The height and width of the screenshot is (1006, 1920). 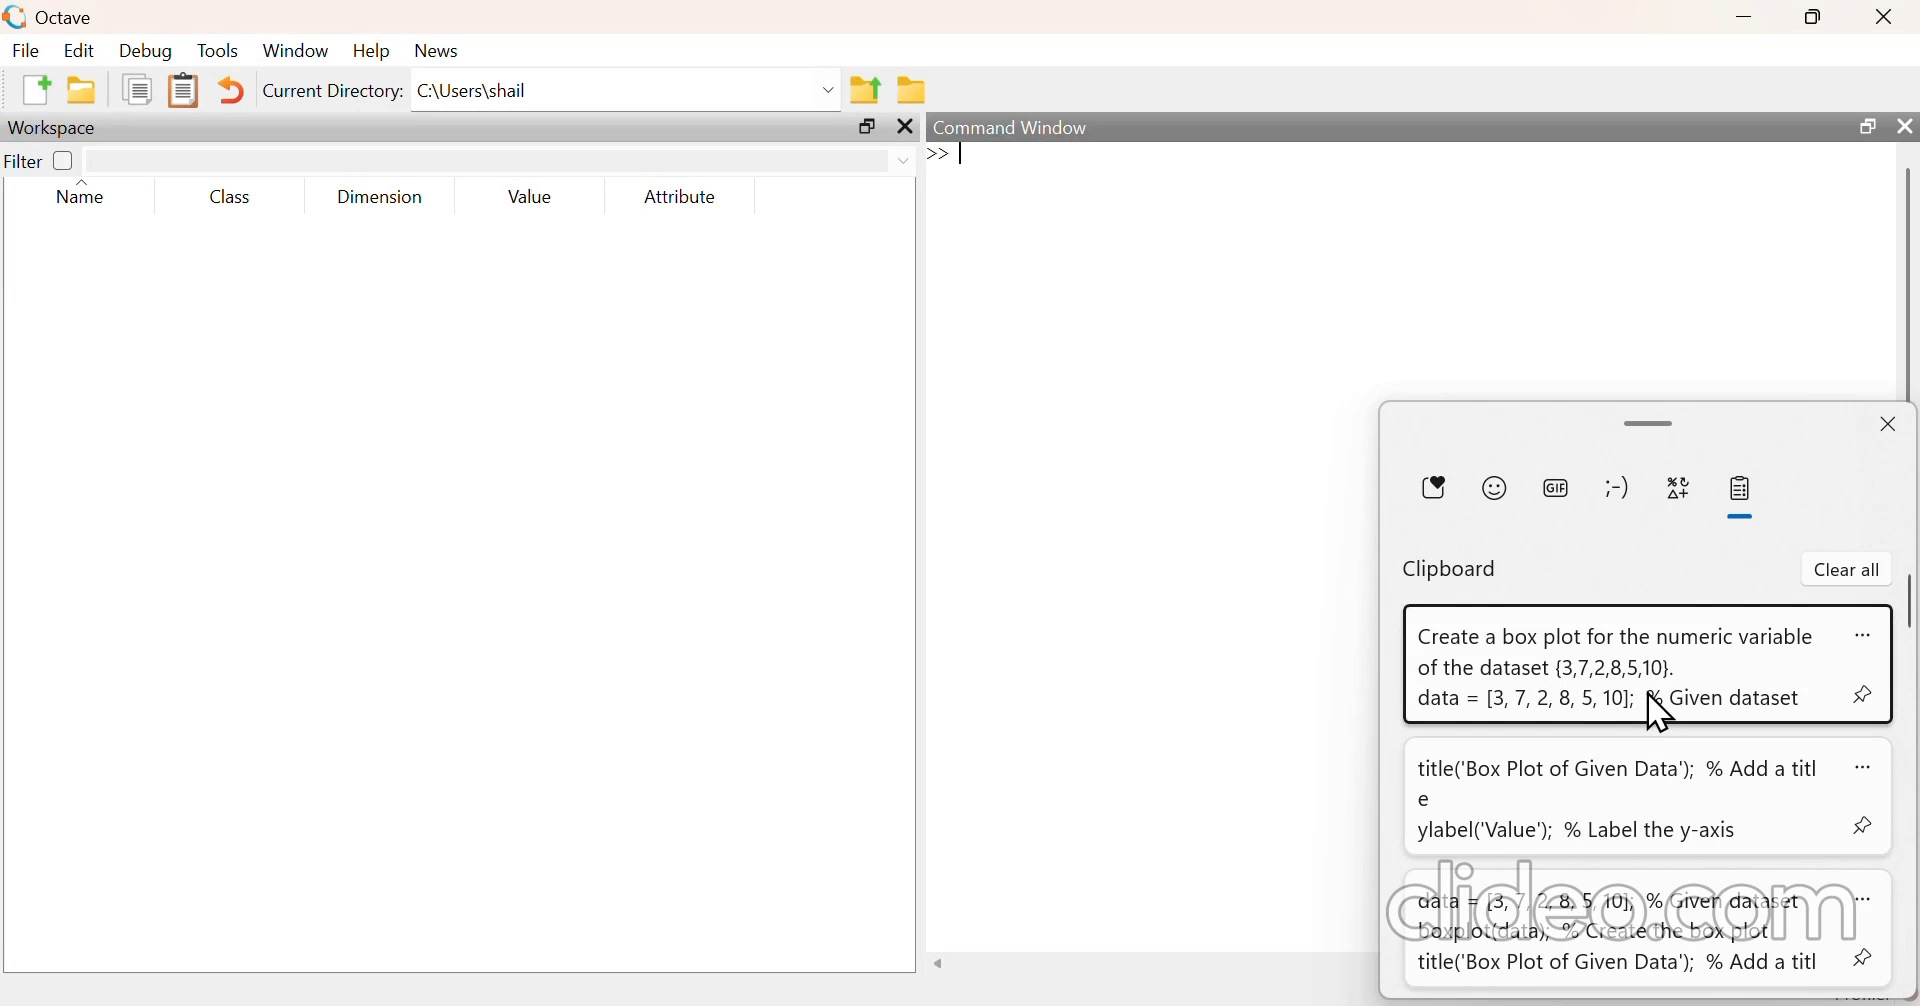 What do you see at coordinates (1430, 486) in the screenshot?
I see `most recently used` at bounding box center [1430, 486].